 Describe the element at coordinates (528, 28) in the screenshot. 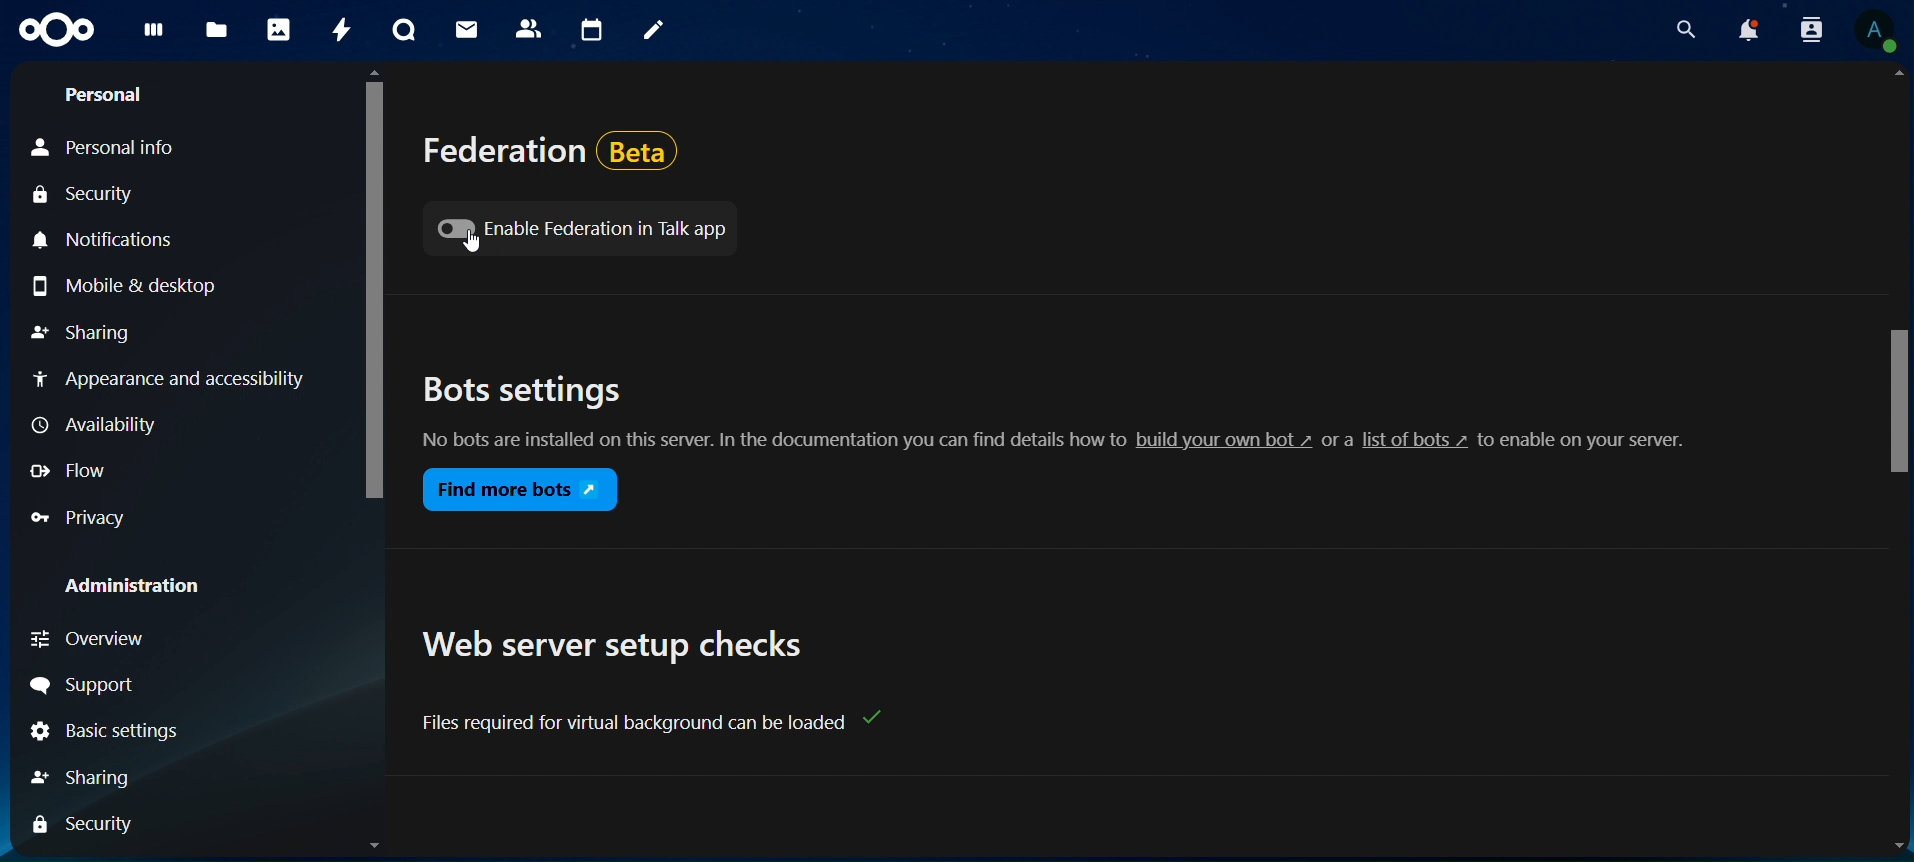

I see `contacts` at that location.